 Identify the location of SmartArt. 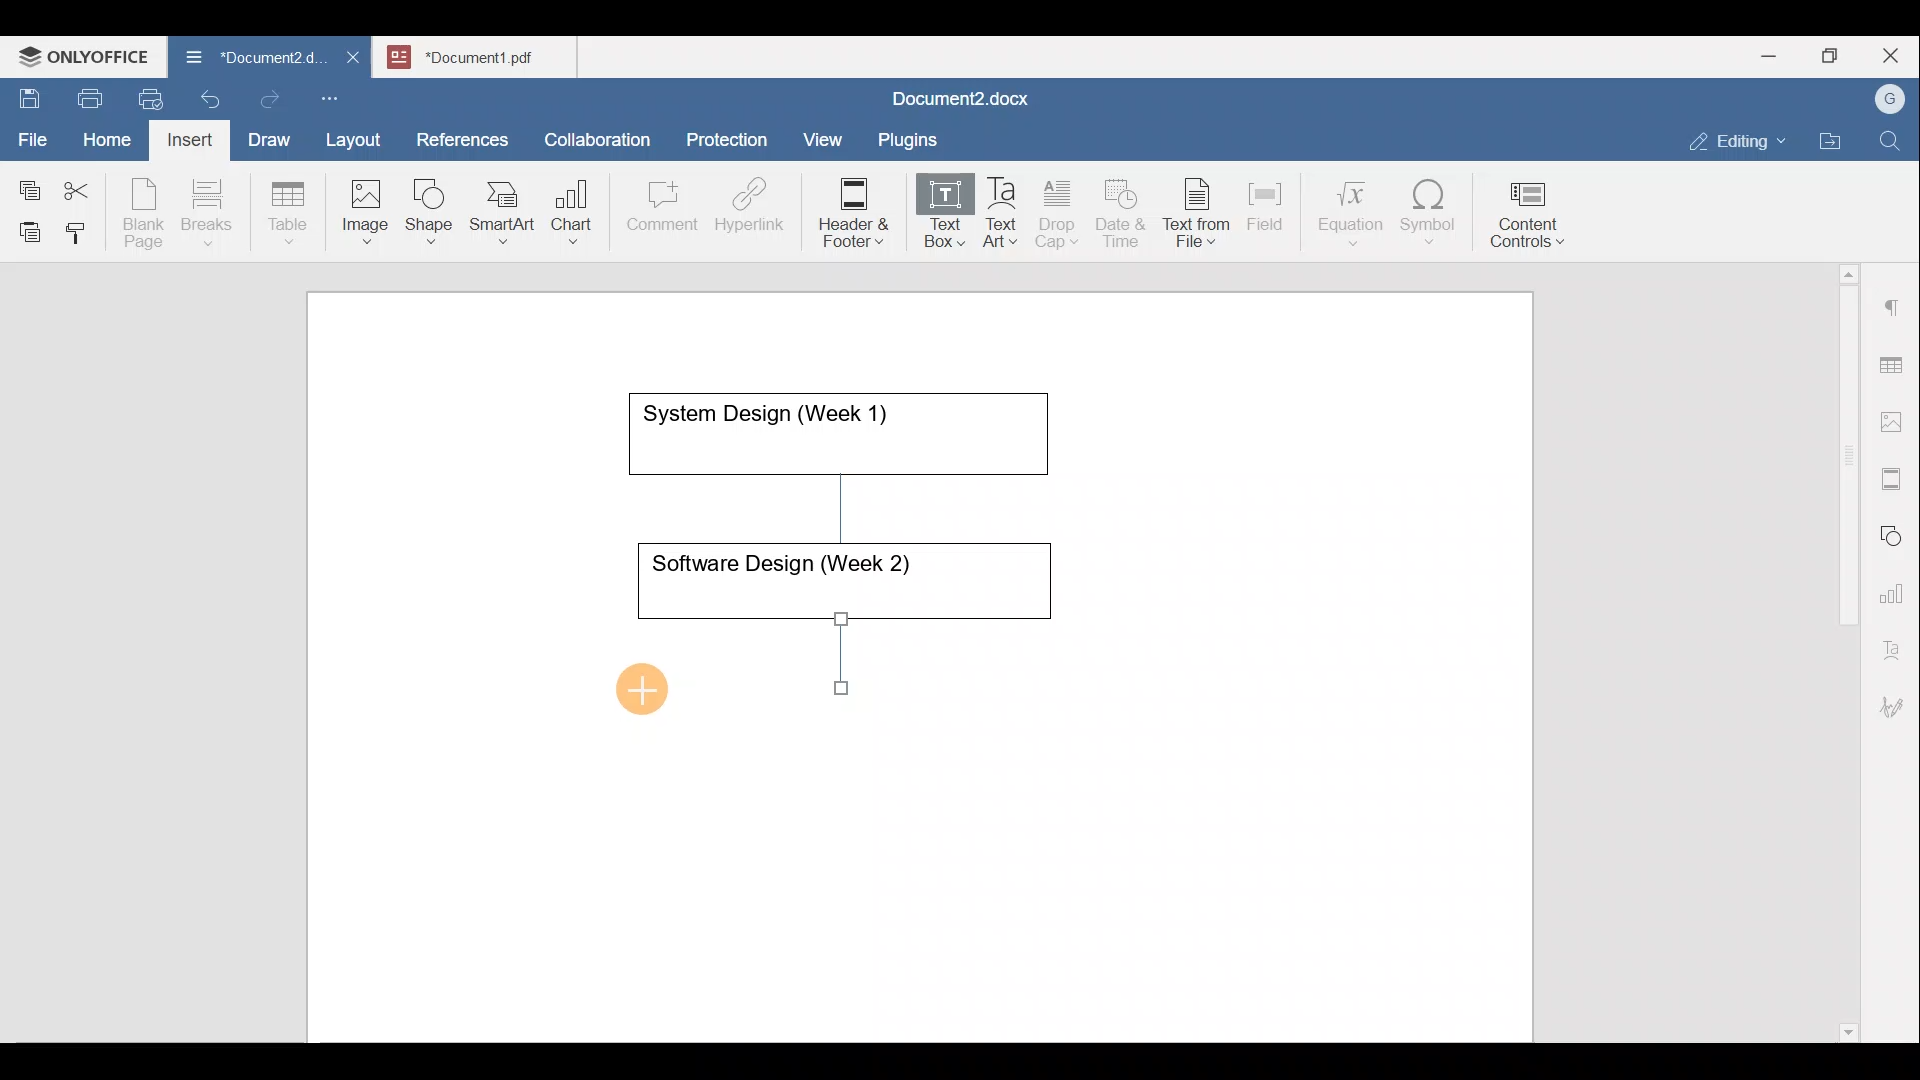
(499, 208).